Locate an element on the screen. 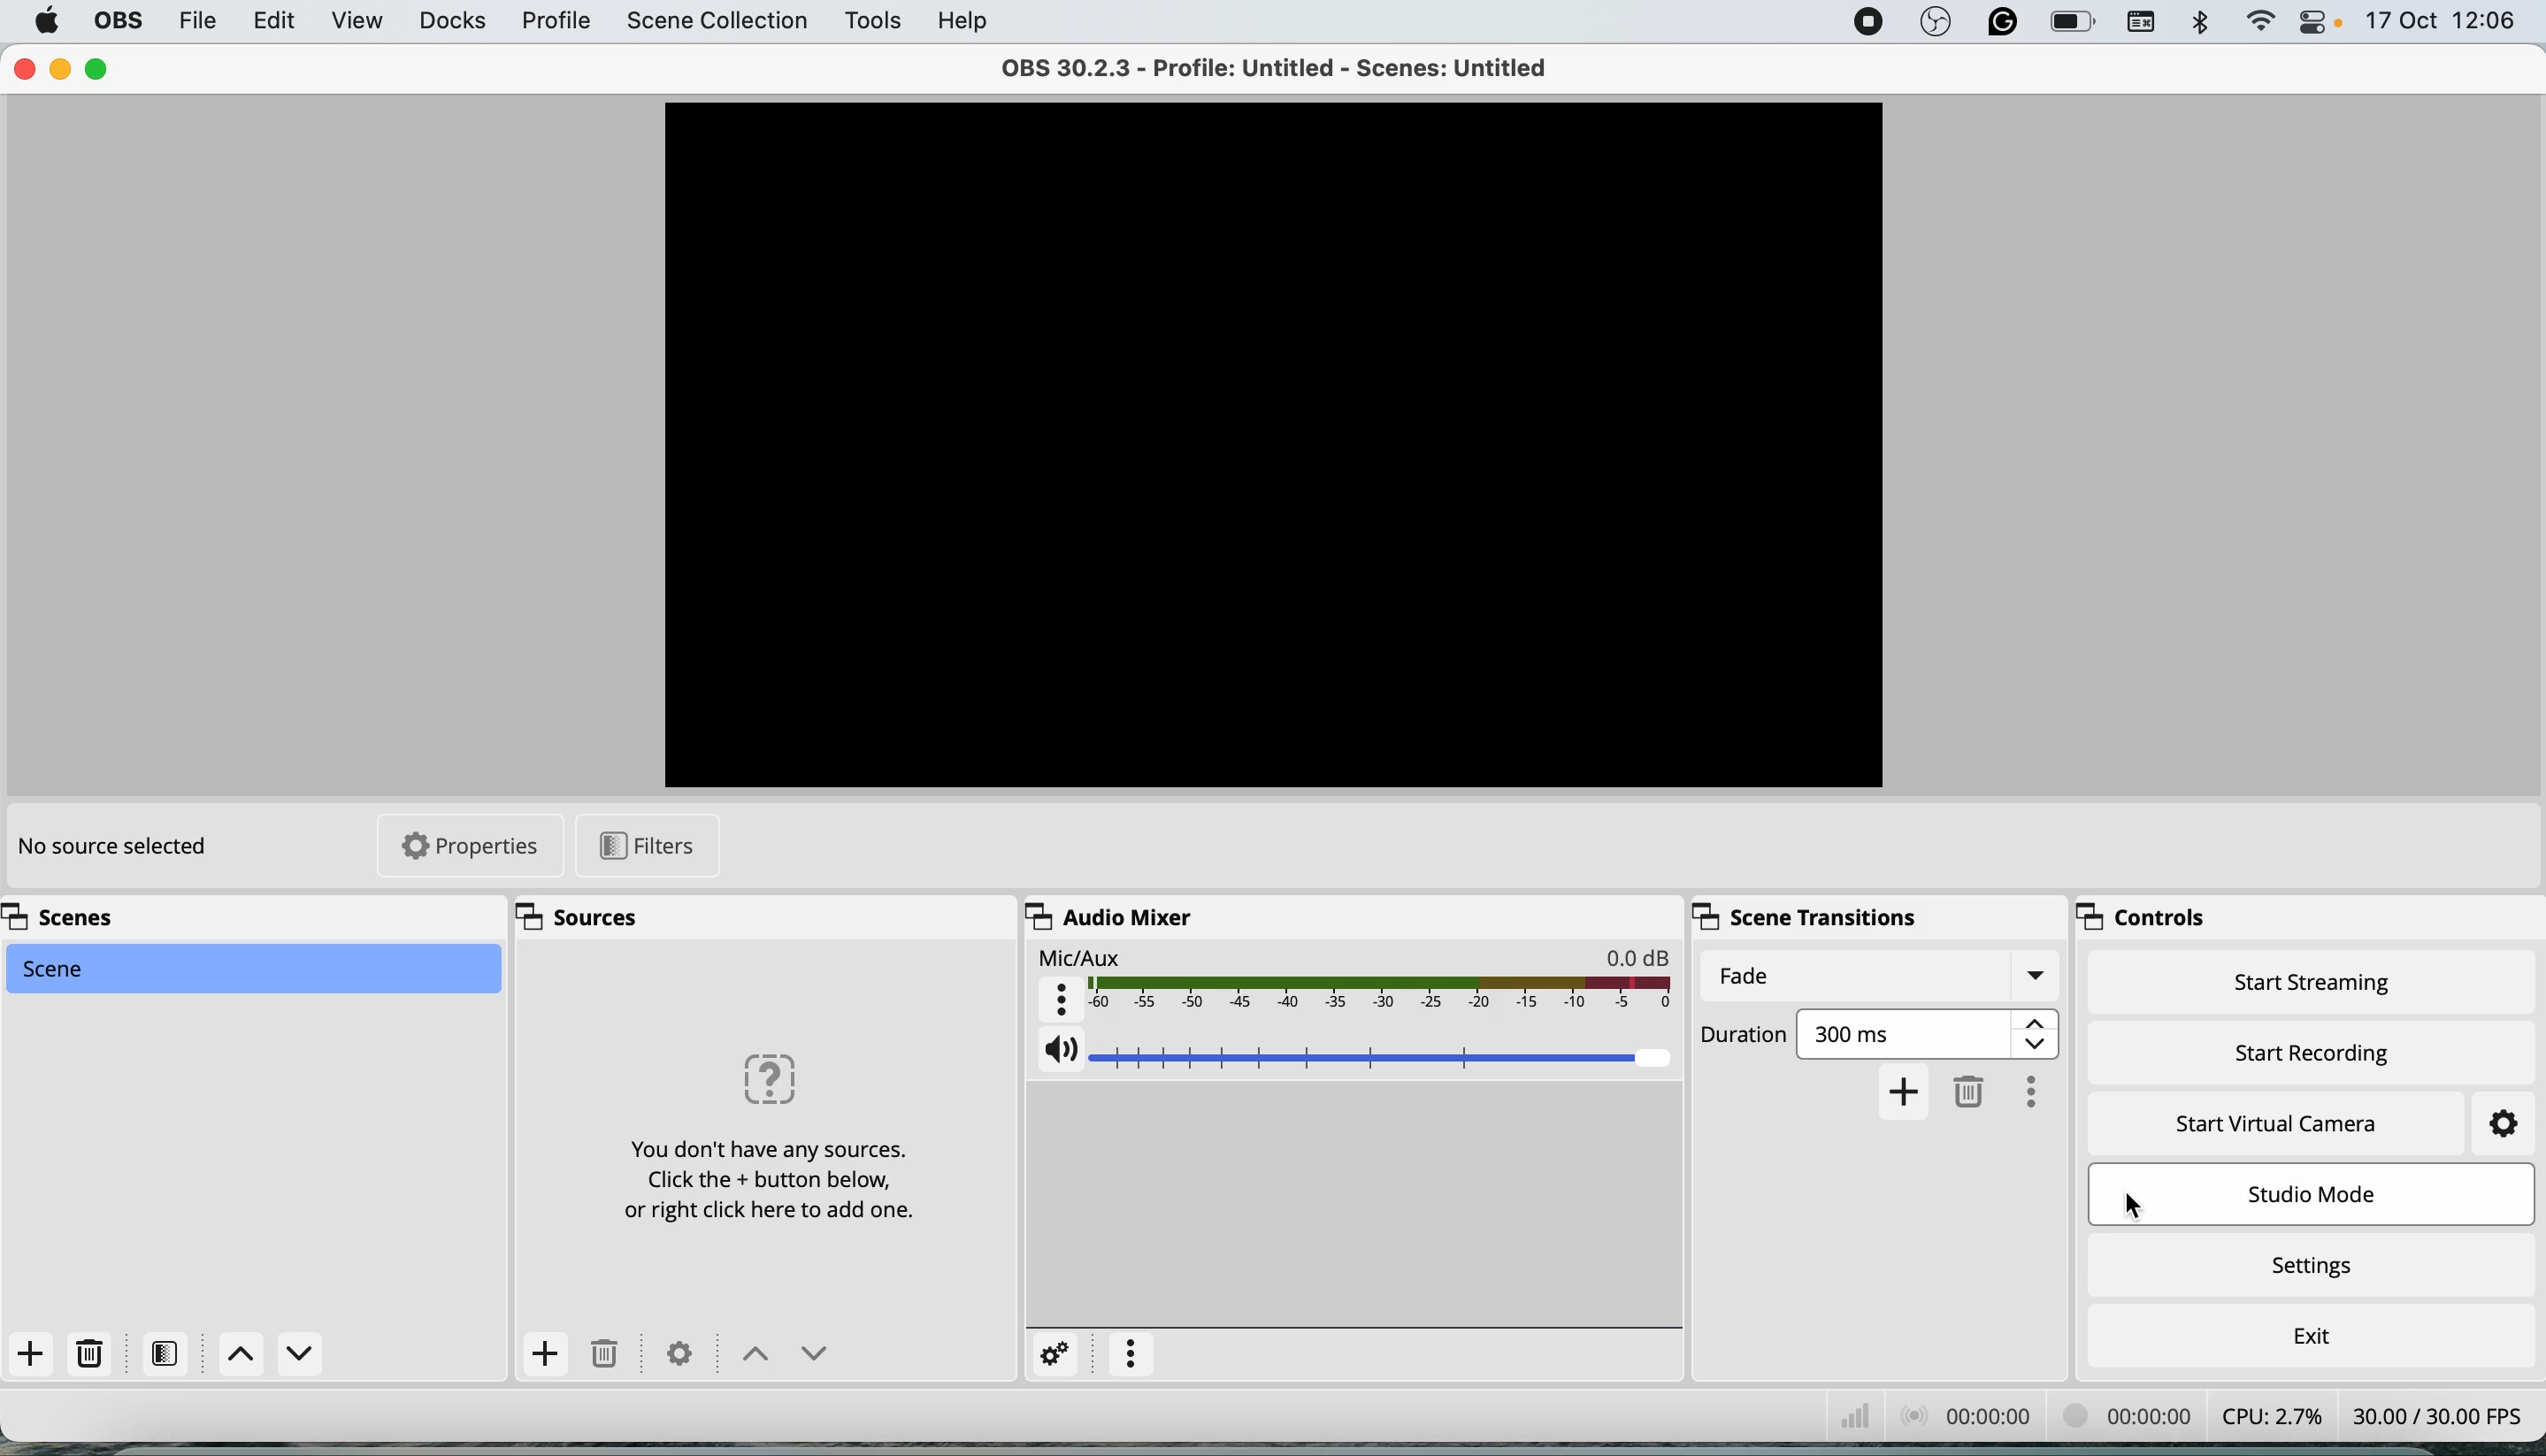  docks is located at coordinates (452, 22).